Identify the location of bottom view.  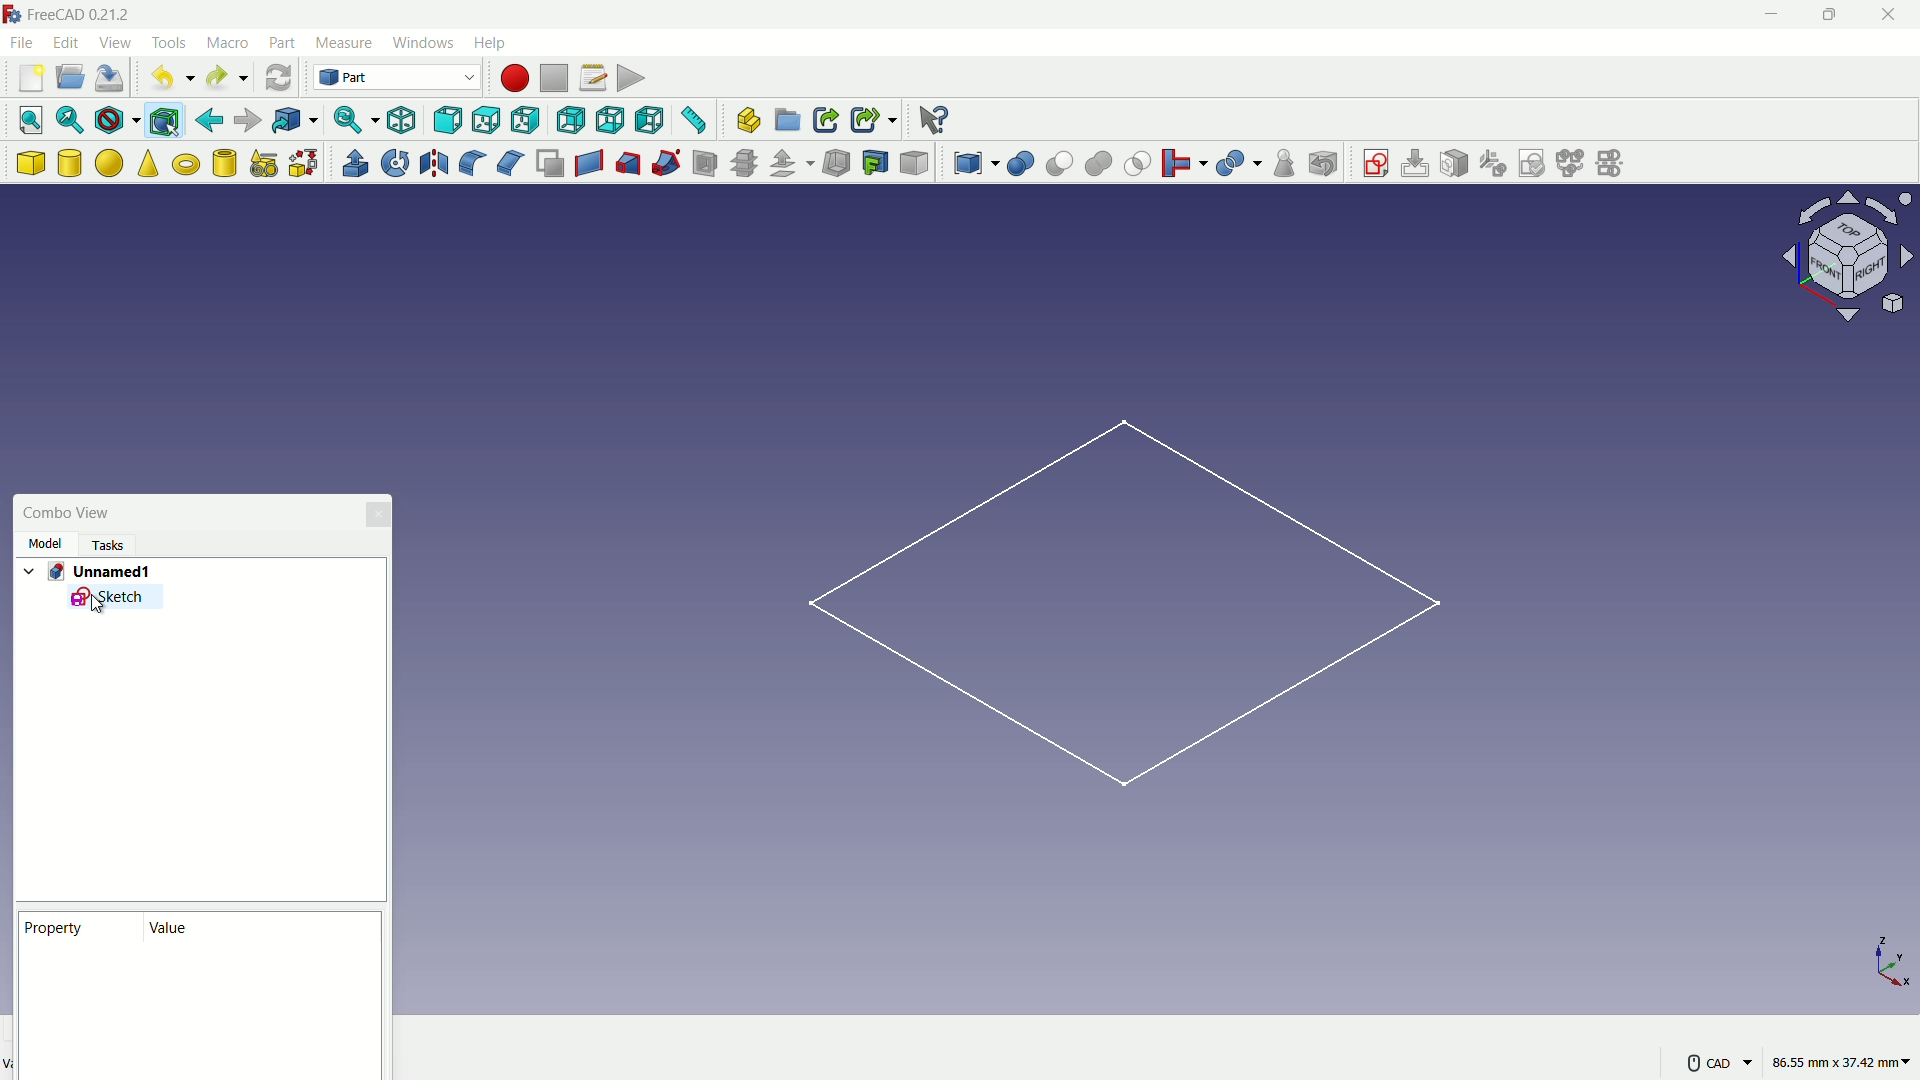
(610, 119).